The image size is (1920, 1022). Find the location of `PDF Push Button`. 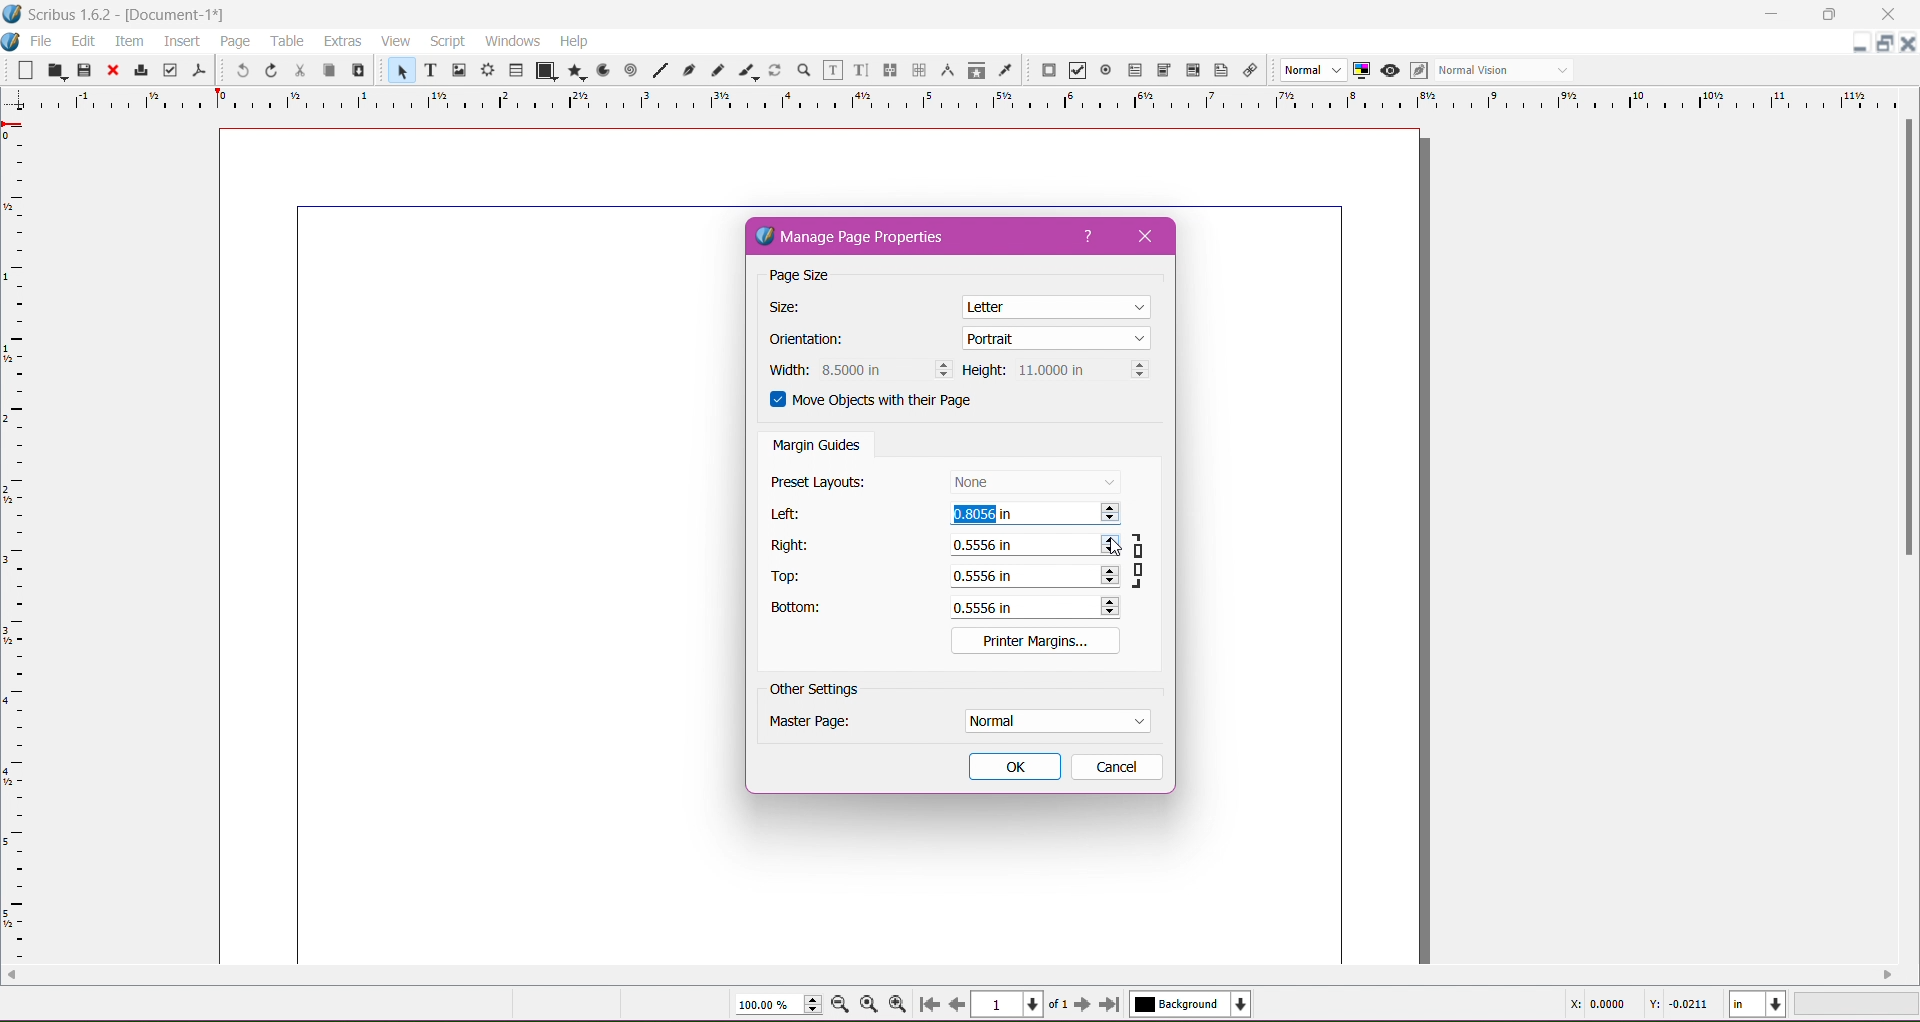

PDF Push Button is located at coordinates (1048, 71).